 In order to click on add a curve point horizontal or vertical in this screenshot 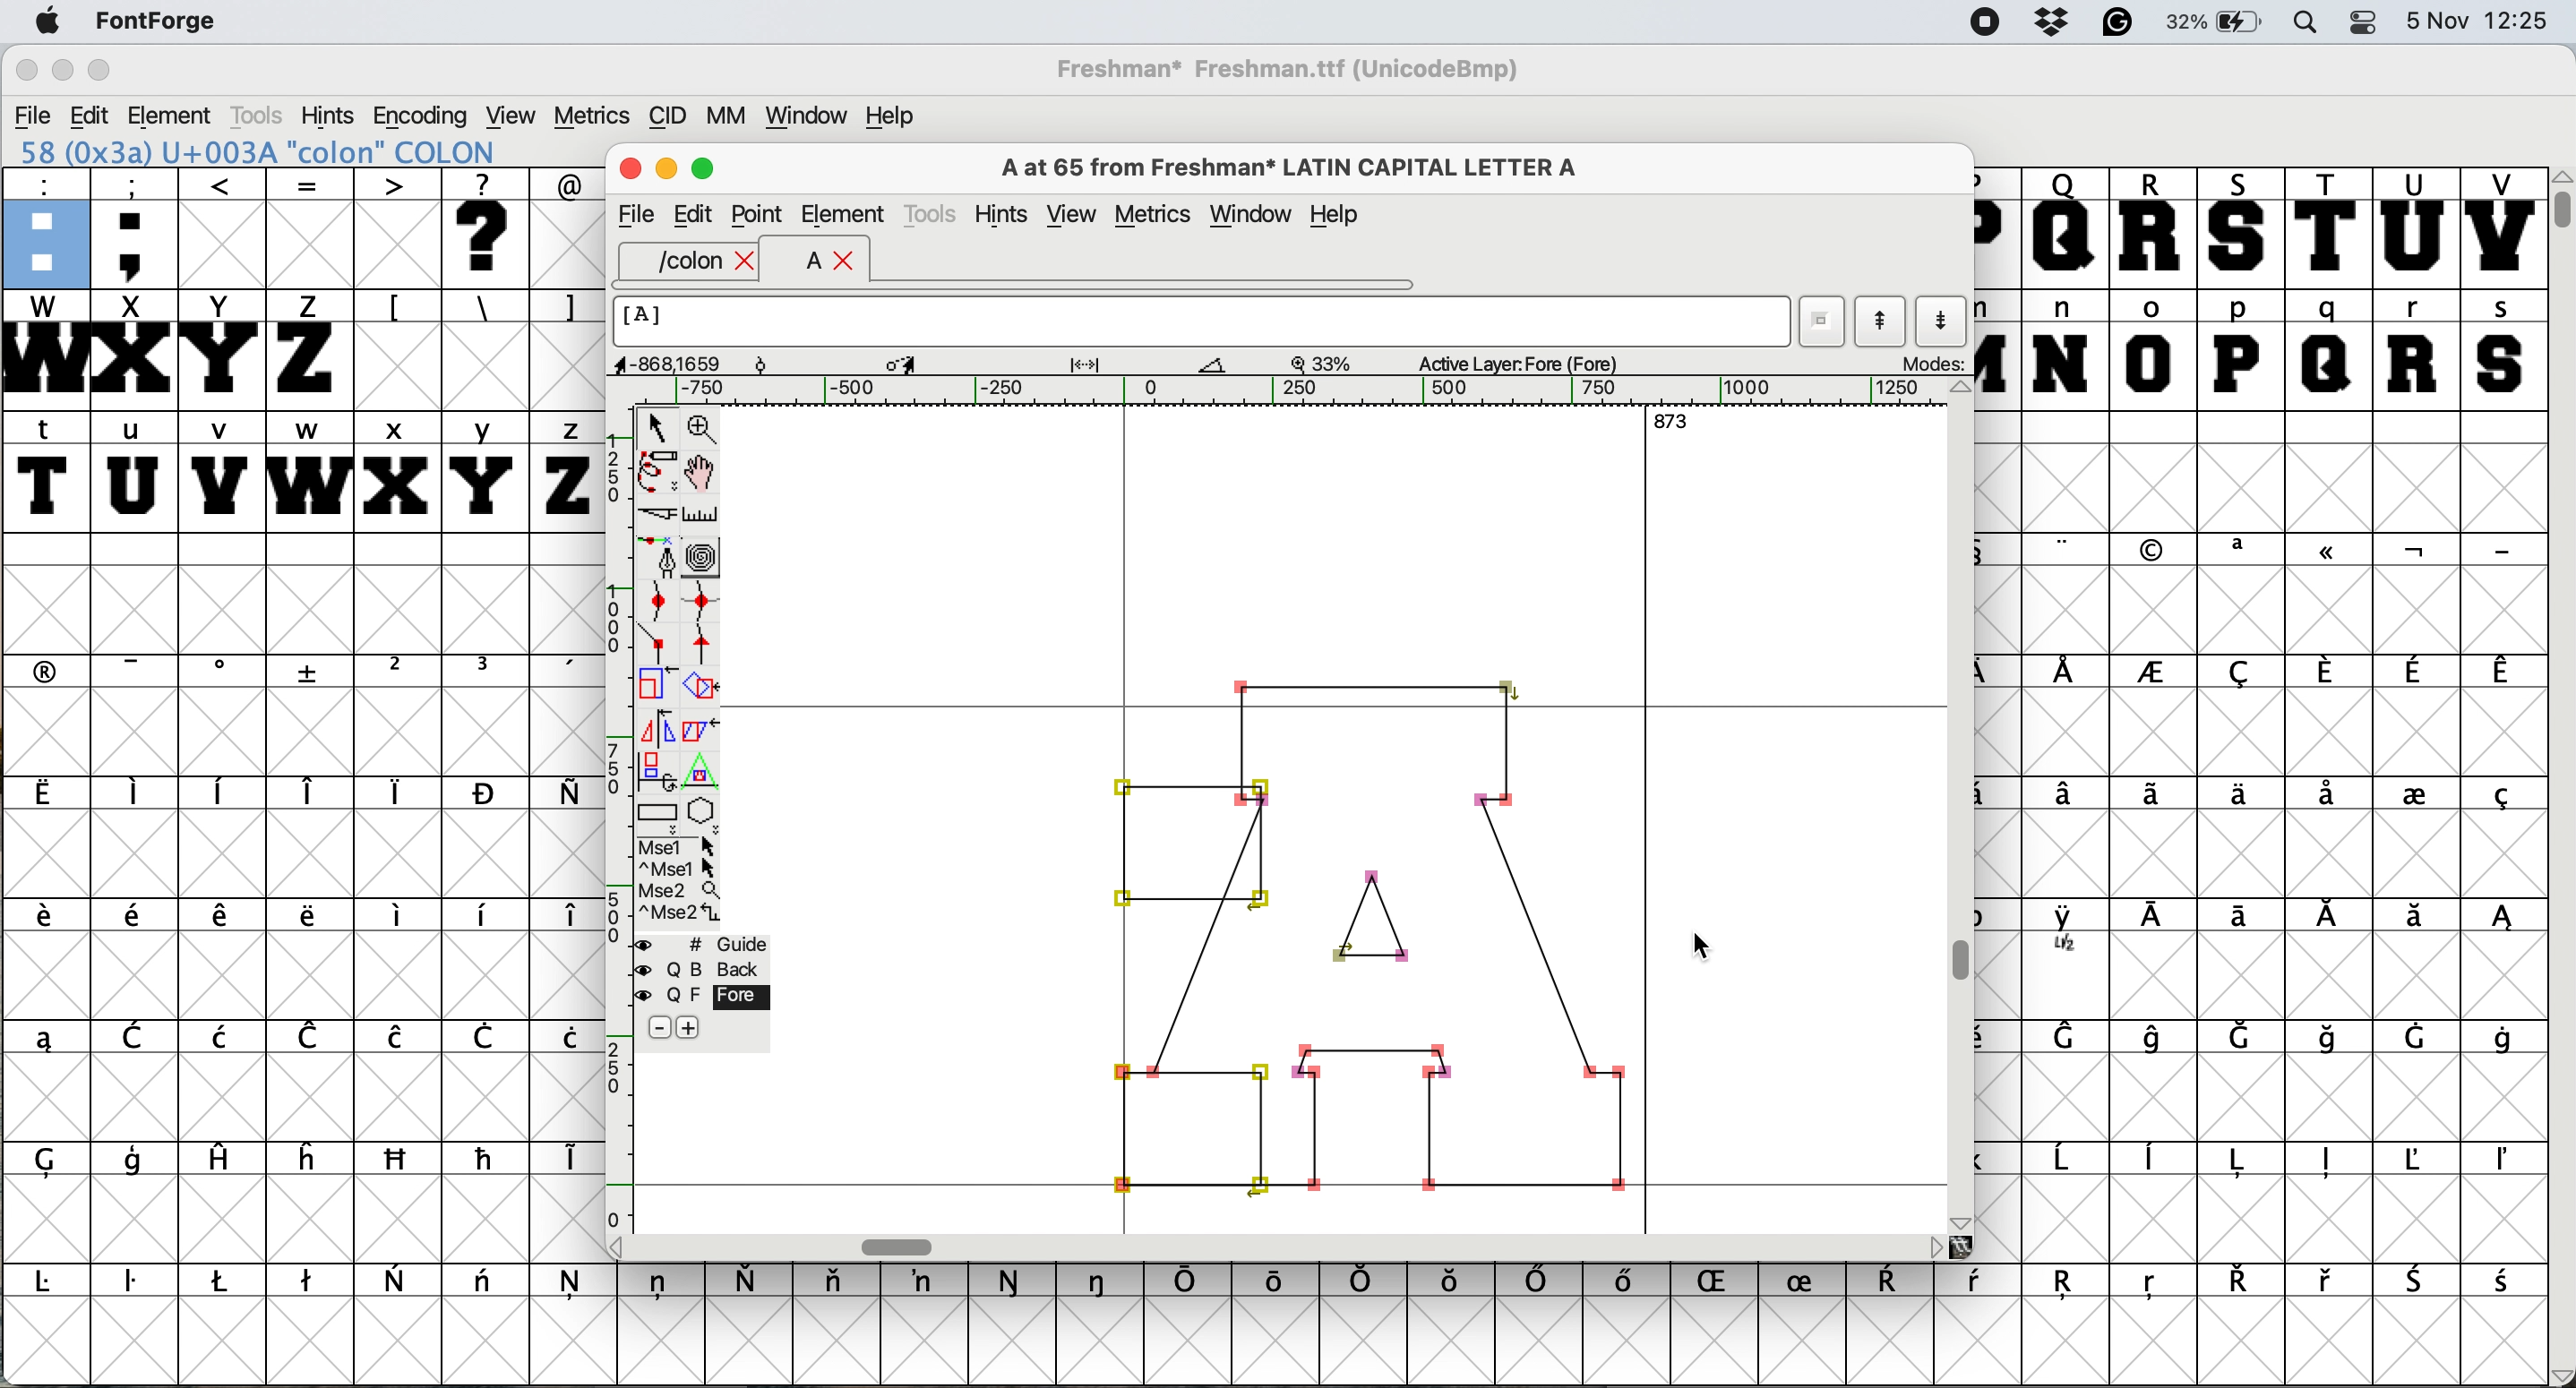, I will do `click(700, 596)`.